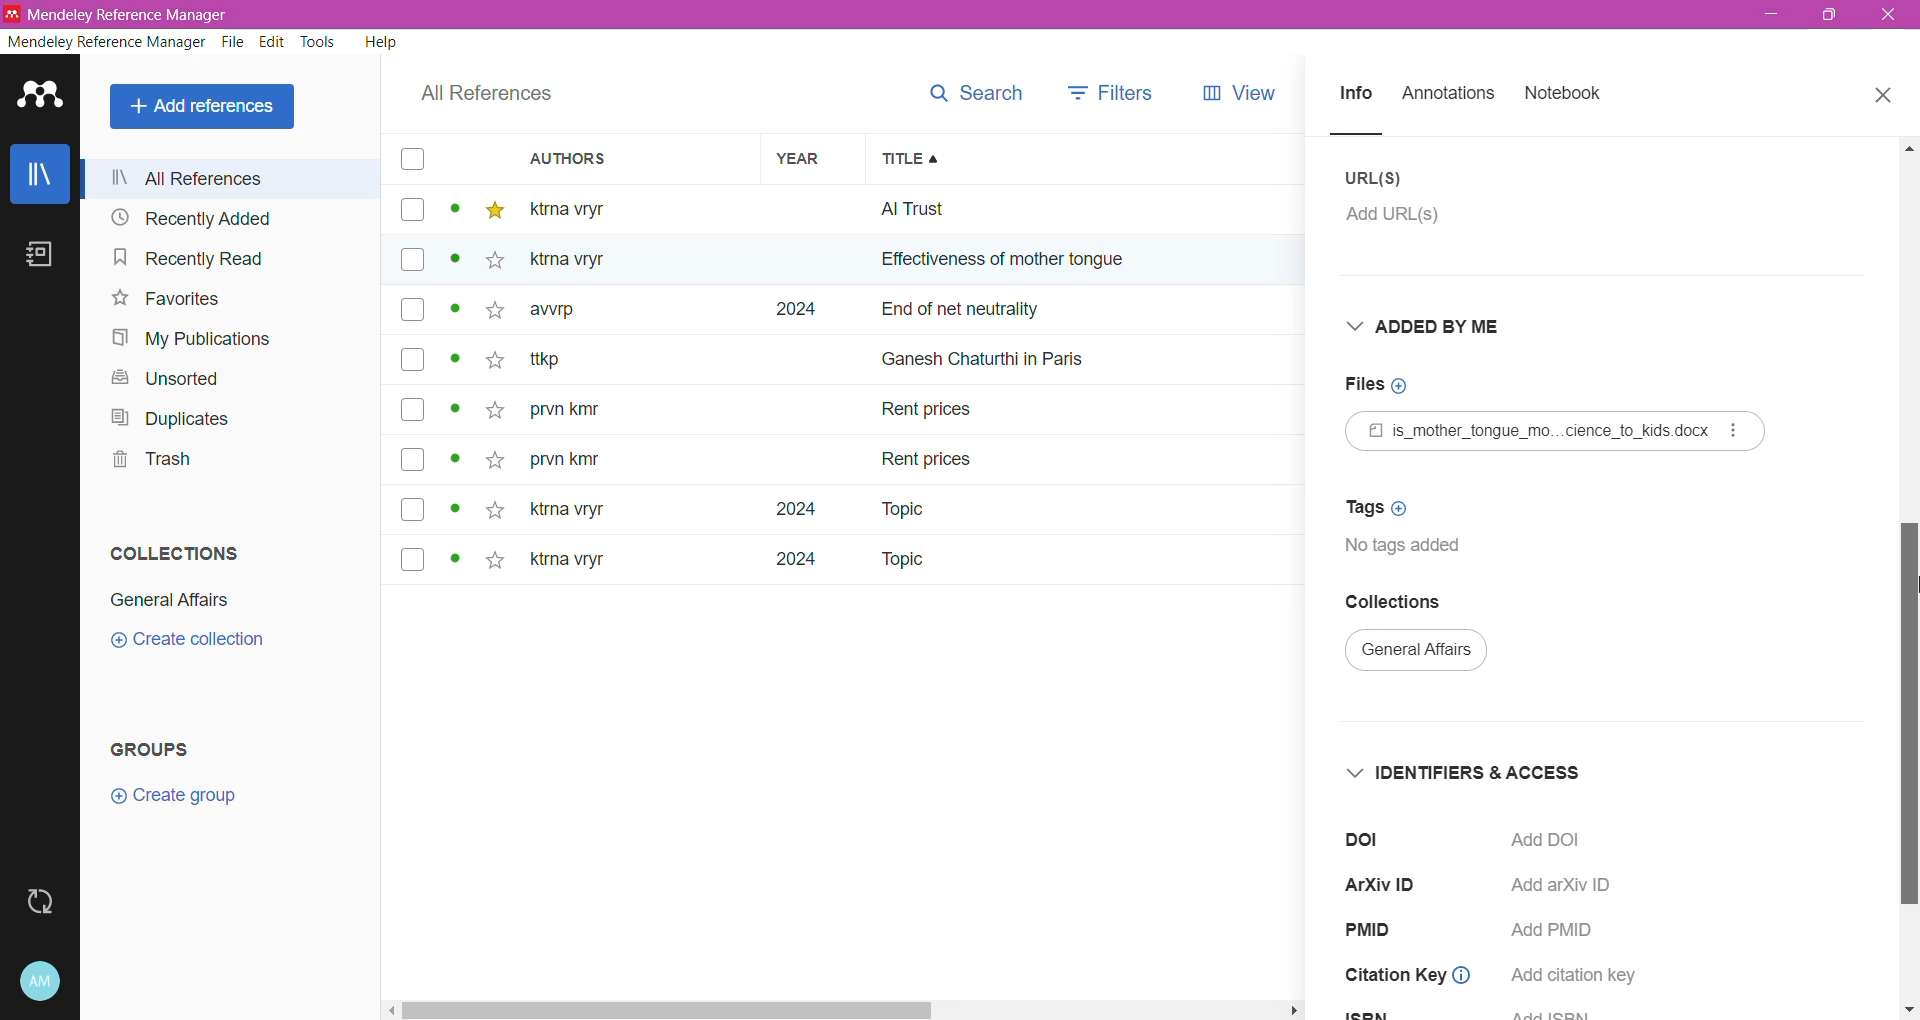 This screenshot has height=1020, width=1920. Describe the element at coordinates (1460, 772) in the screenshot. I see `Identifiers and Access` at that location.